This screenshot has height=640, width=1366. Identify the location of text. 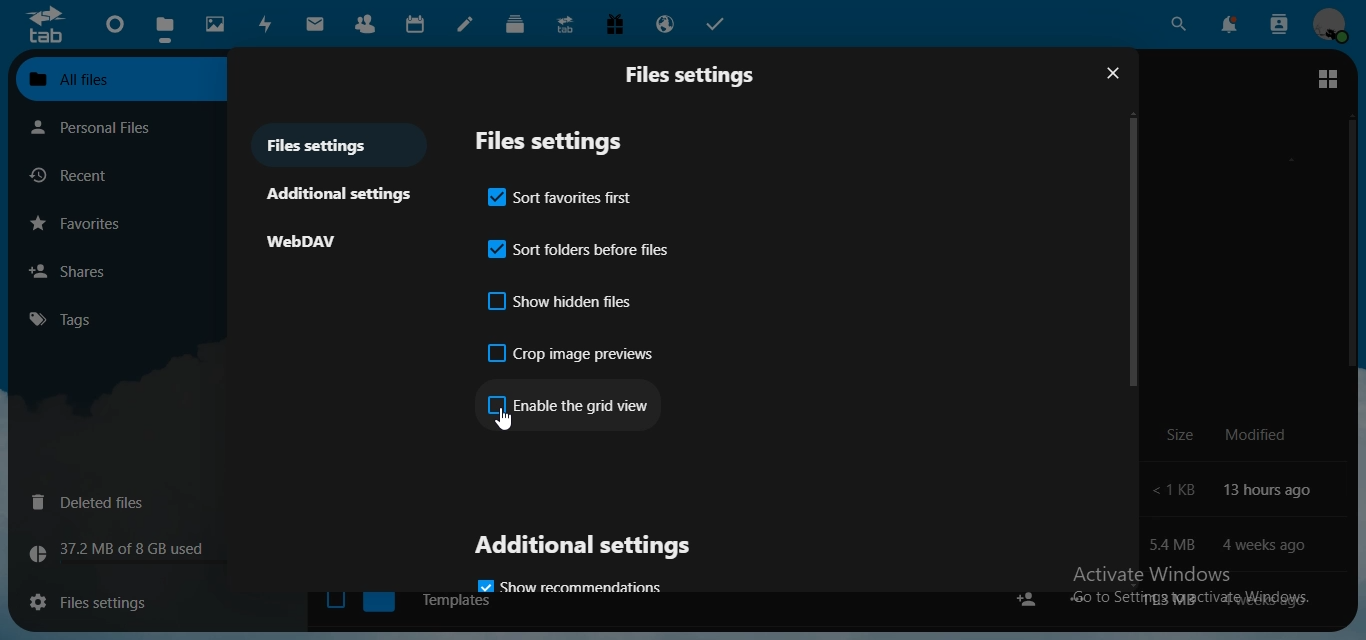
(1229, 435).